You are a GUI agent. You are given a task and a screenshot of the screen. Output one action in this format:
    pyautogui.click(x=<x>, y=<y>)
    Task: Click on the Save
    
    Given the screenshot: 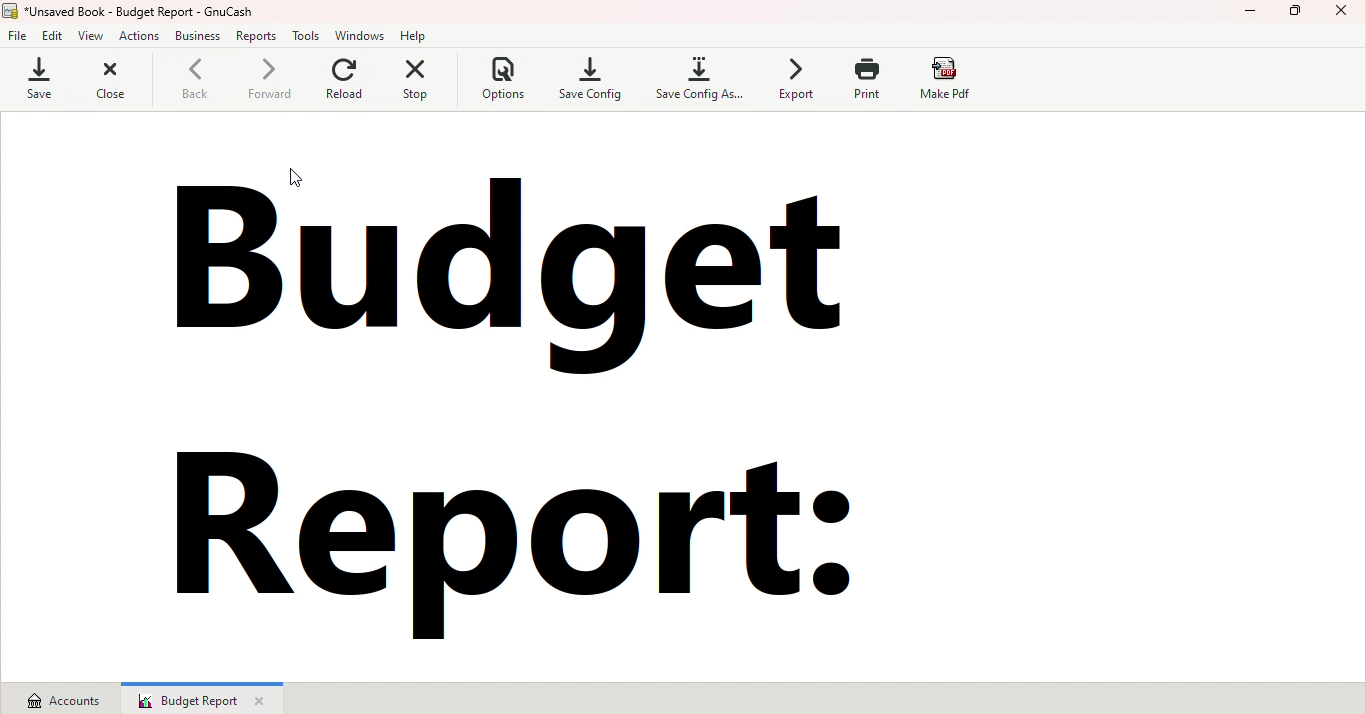 What is the action you would take?
    pyautogui.click(x=39, y=78)
    